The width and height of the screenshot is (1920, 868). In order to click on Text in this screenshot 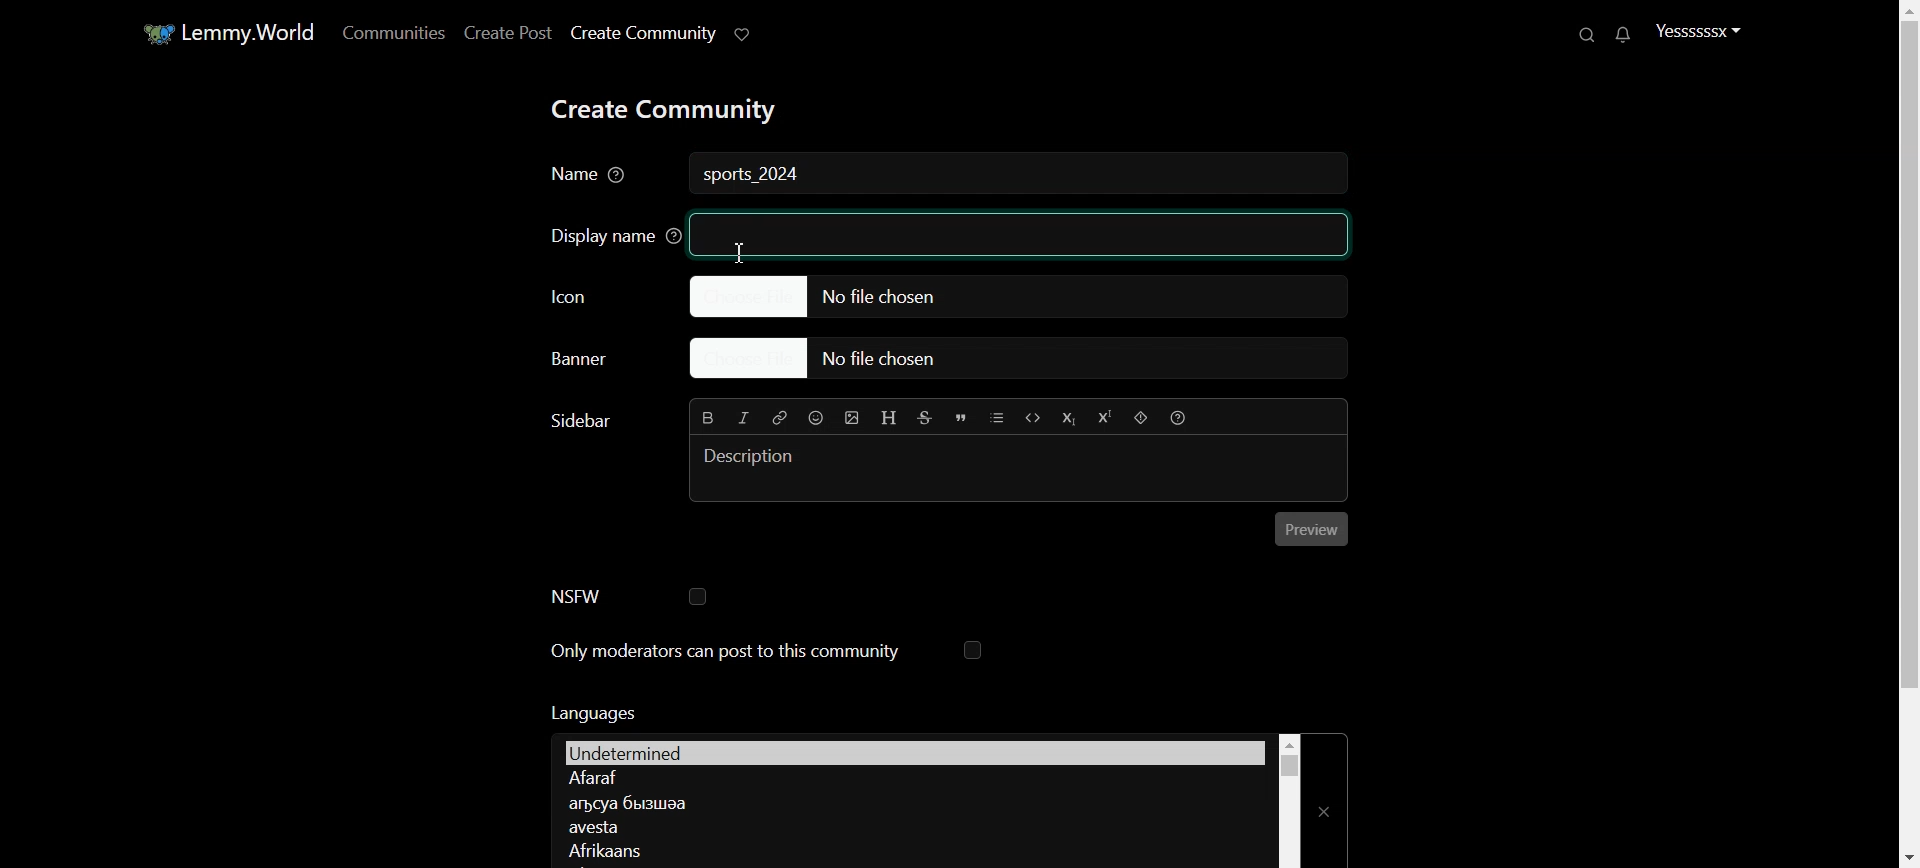, I will do `click(591, 712)`.